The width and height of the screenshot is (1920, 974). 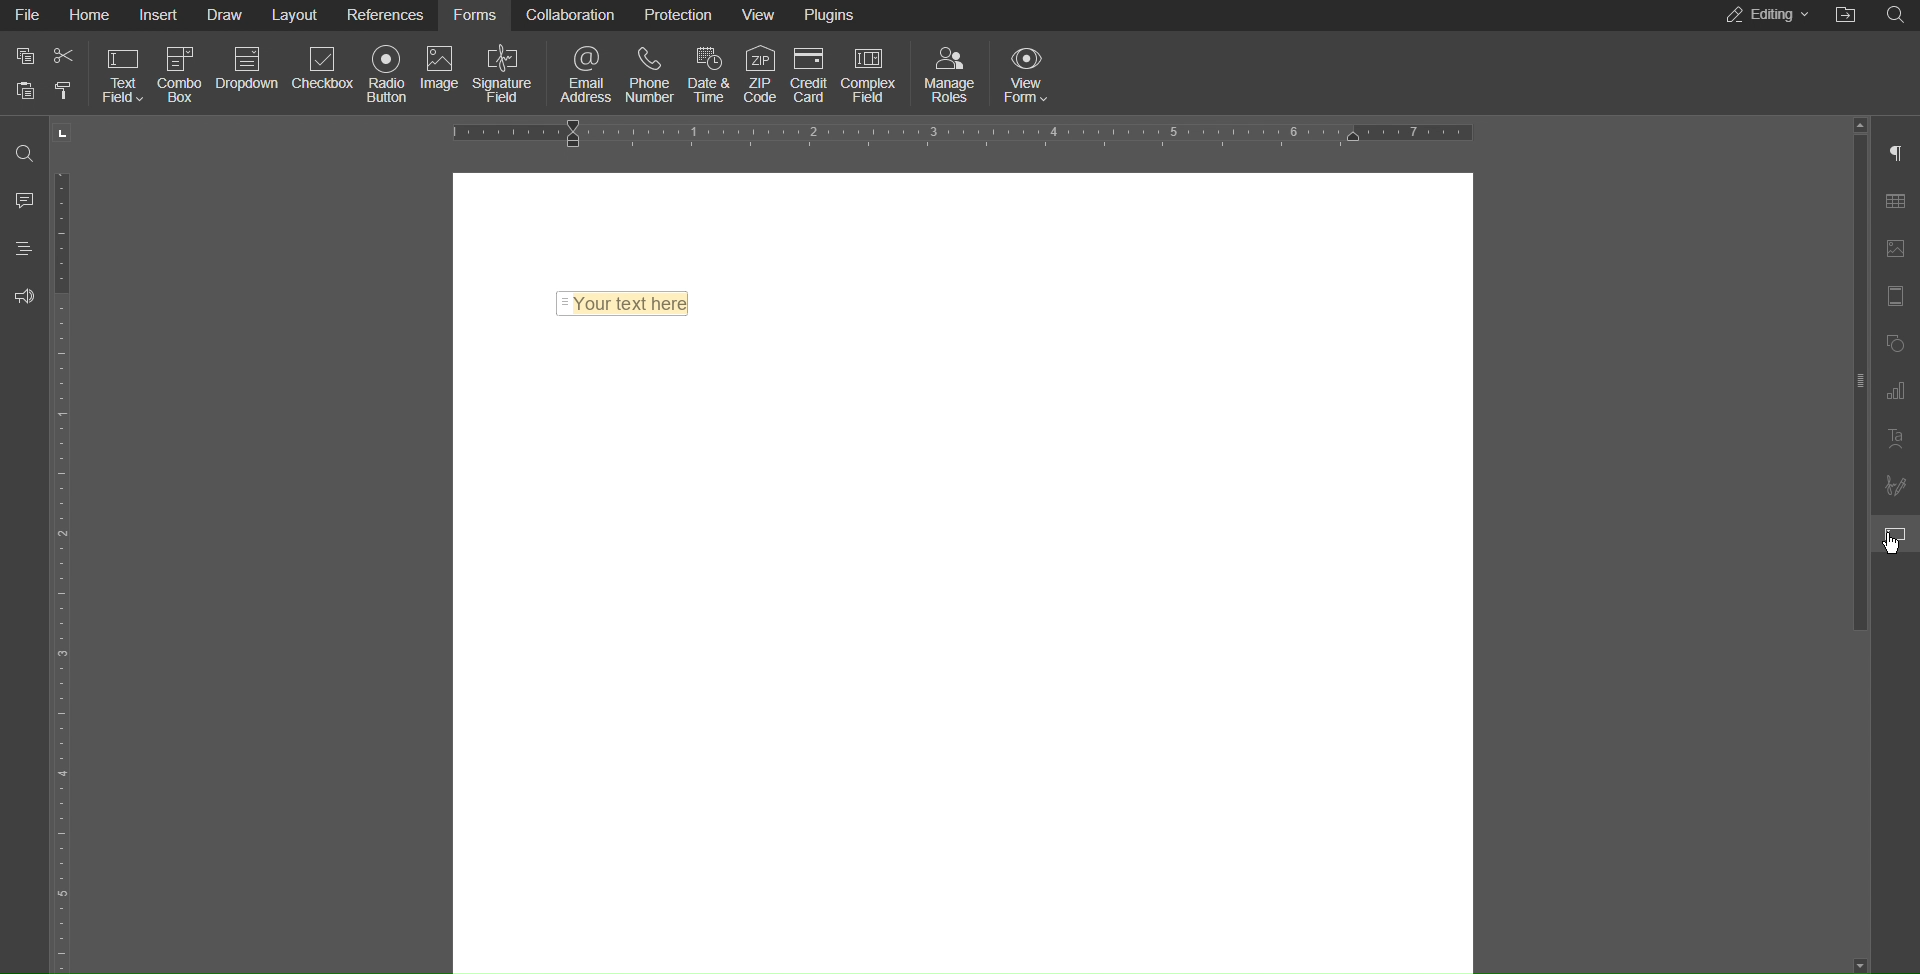 What do you see at coordinates (324, 69) in the screenshot?
I see `Checkbox` at bounding box center [324, 69].